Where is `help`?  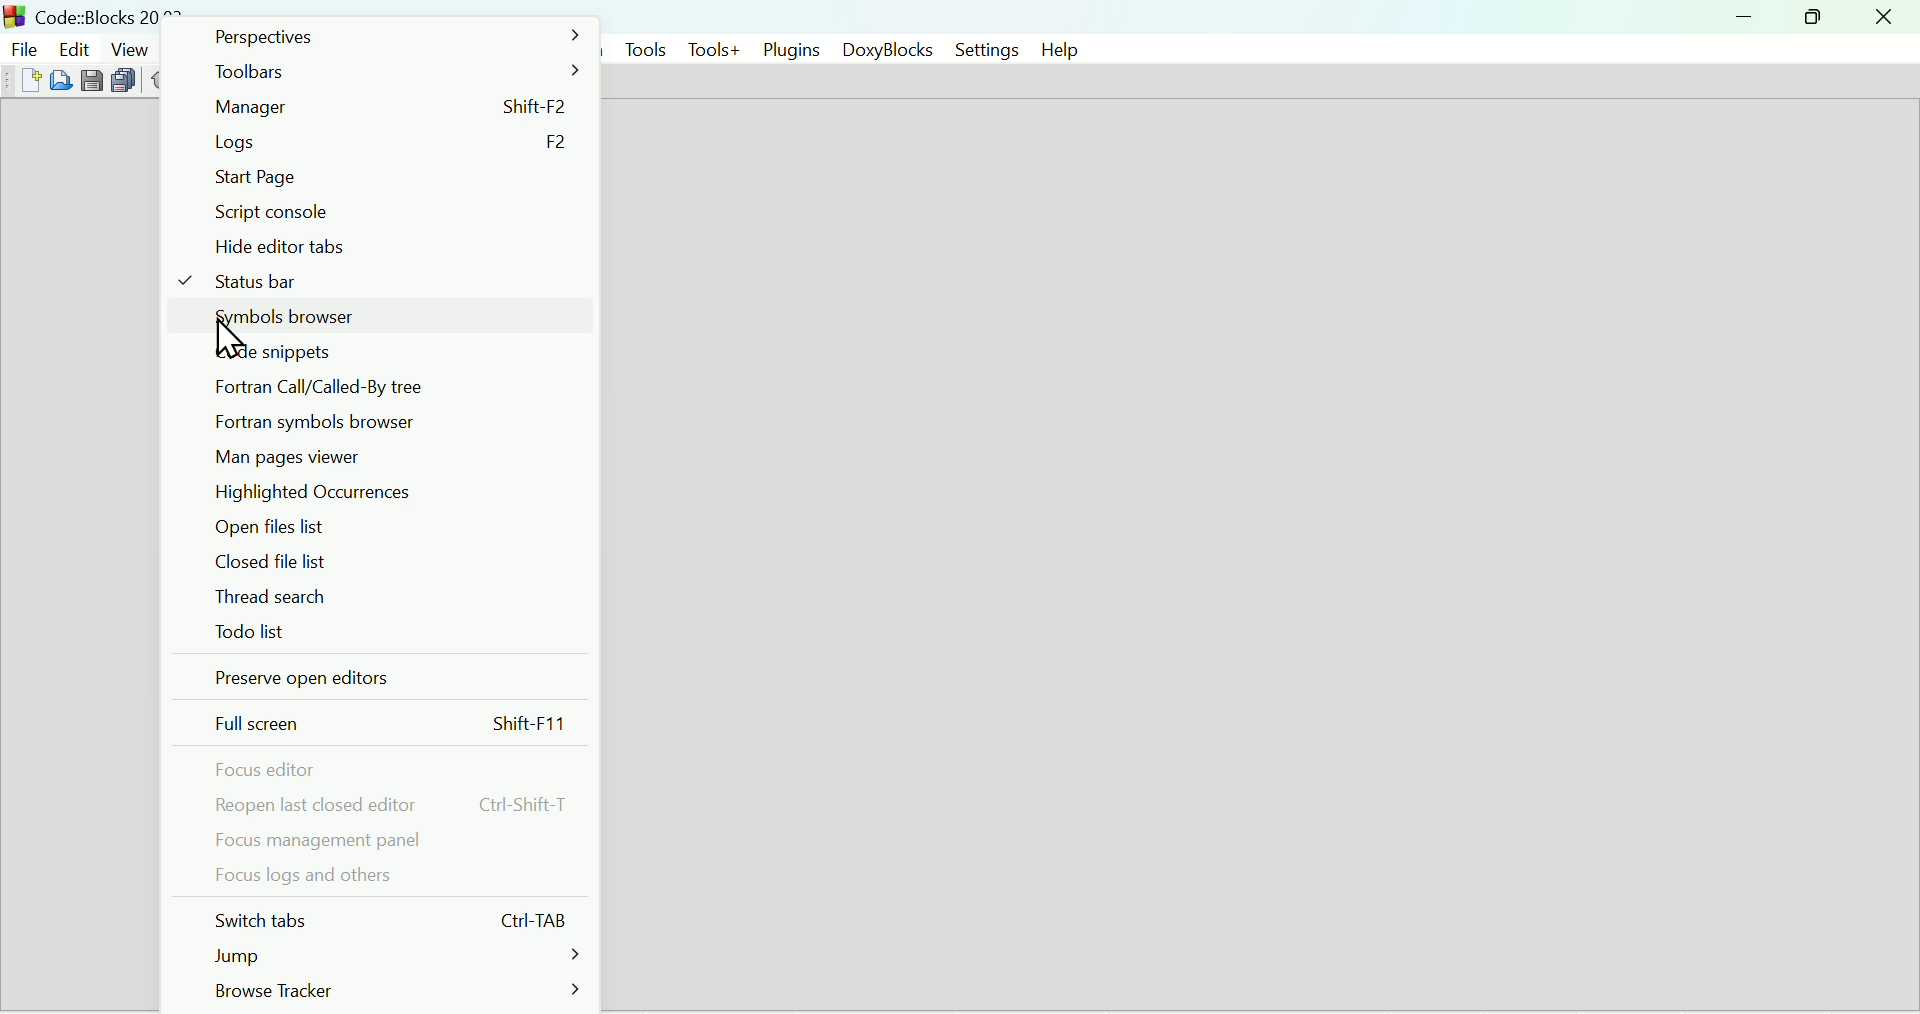
help is located at coordinates (1057, 49).